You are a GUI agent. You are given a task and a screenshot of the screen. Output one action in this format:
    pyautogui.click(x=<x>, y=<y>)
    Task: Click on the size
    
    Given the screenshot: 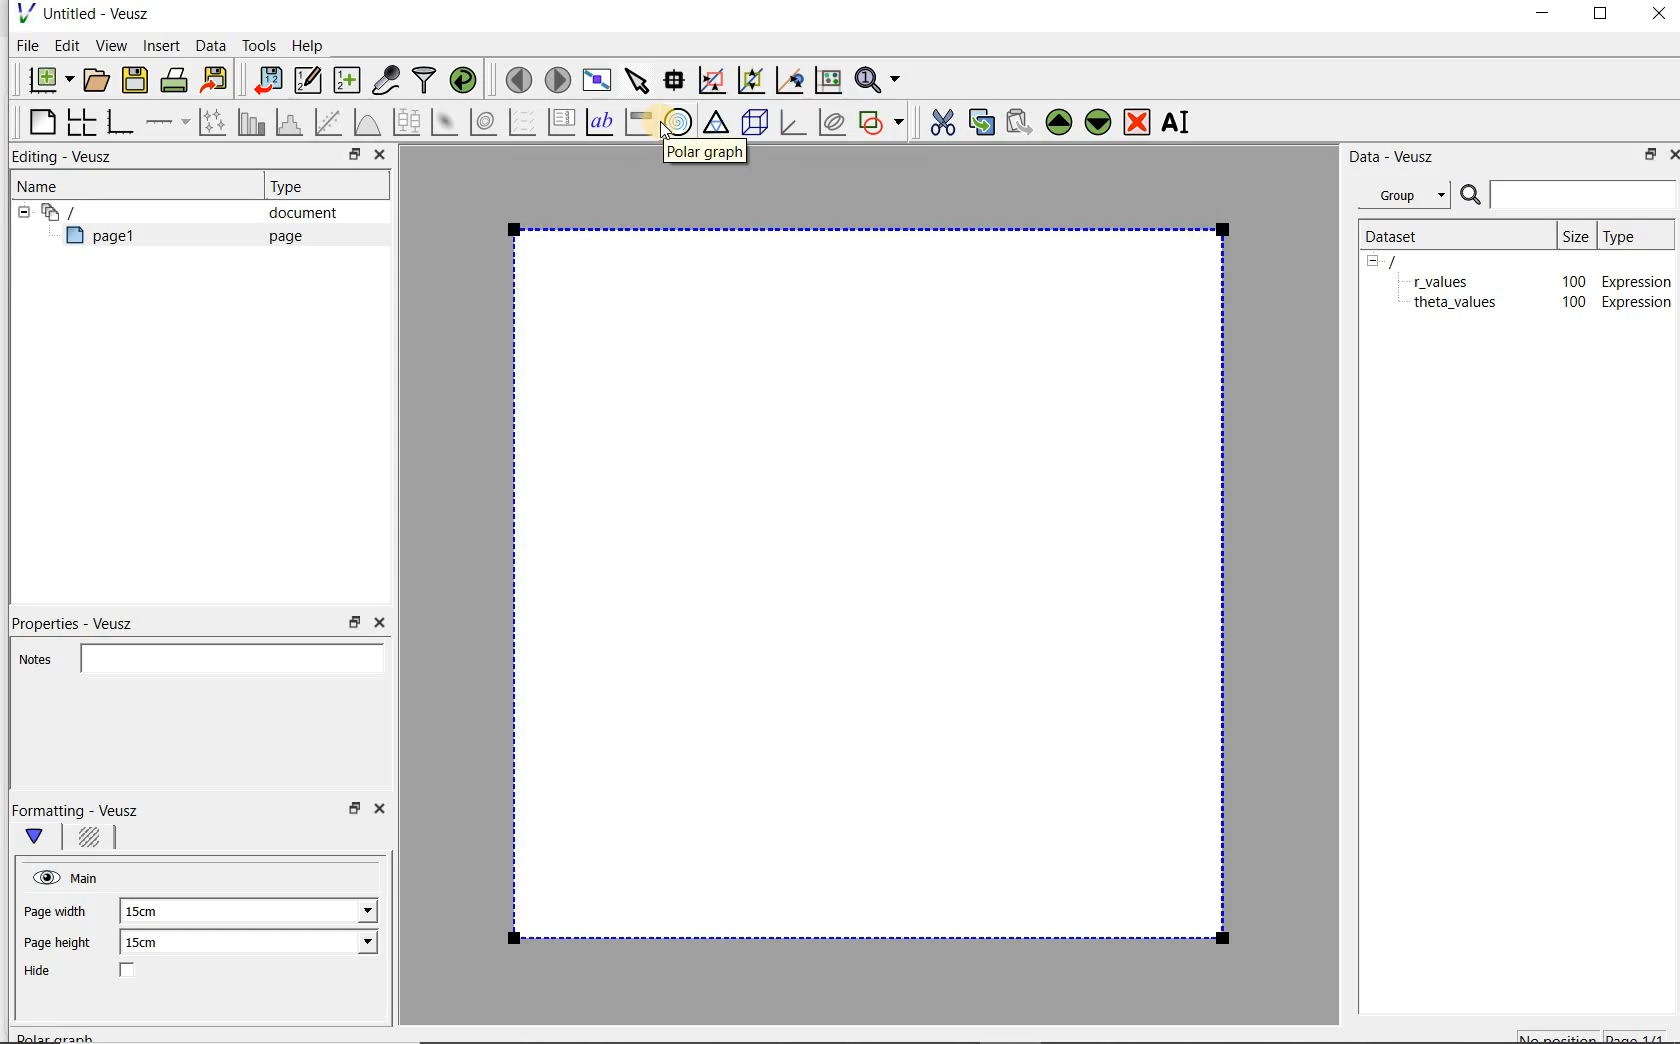 What is the action you would take?
    pyautogui.click(x=1574, y=233)
    